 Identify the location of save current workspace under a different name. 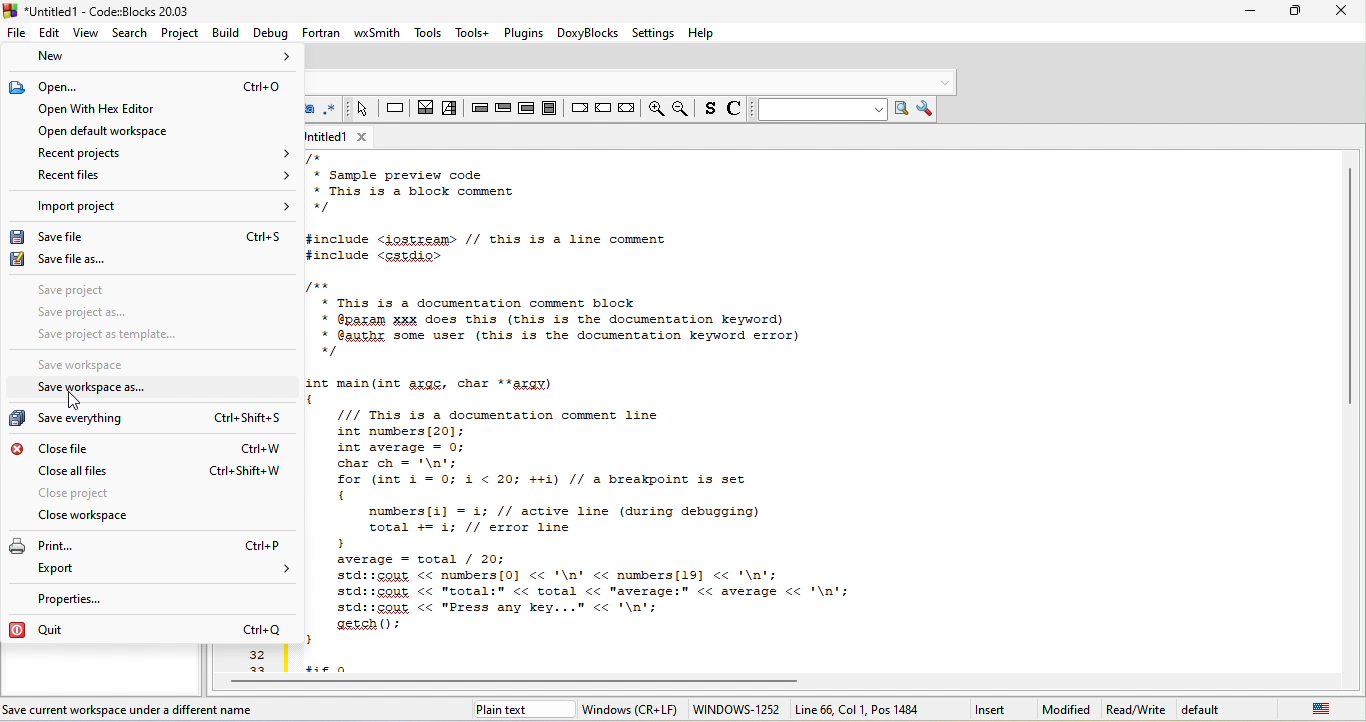
(132, 710).